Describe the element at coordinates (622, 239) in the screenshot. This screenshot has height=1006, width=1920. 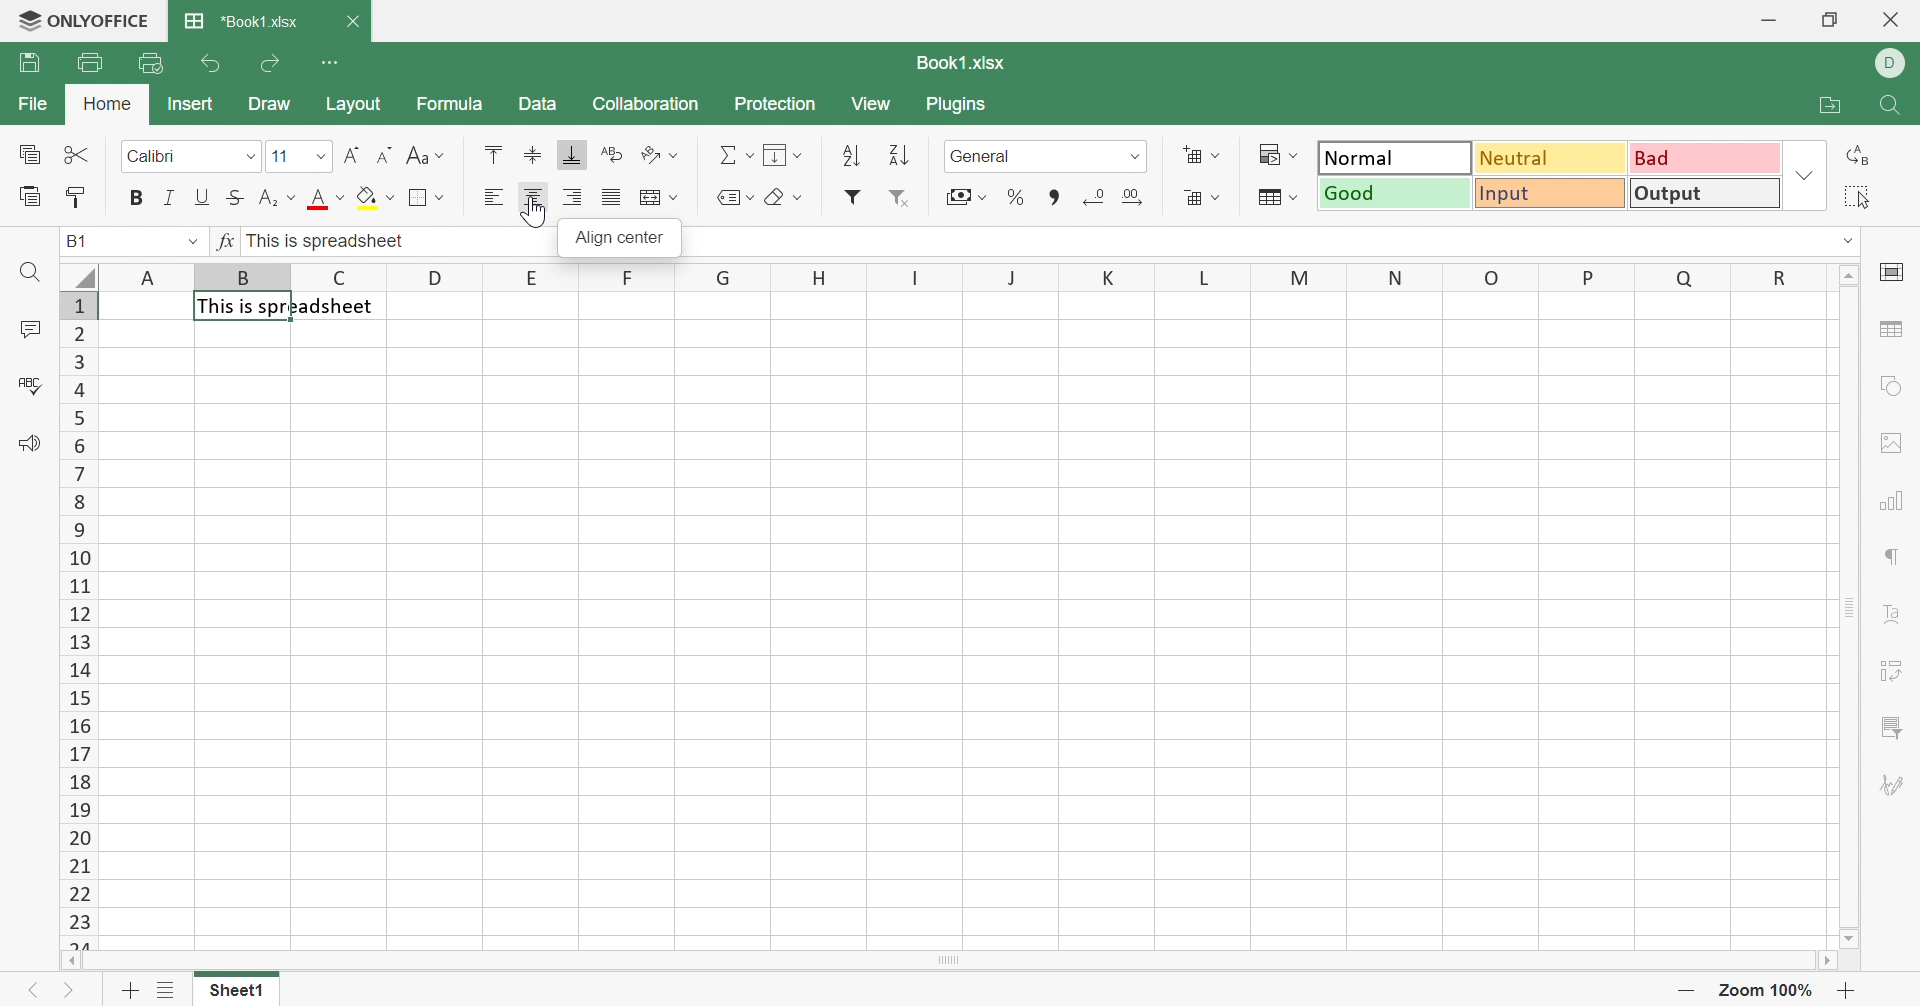
I see `Align center` at that location.